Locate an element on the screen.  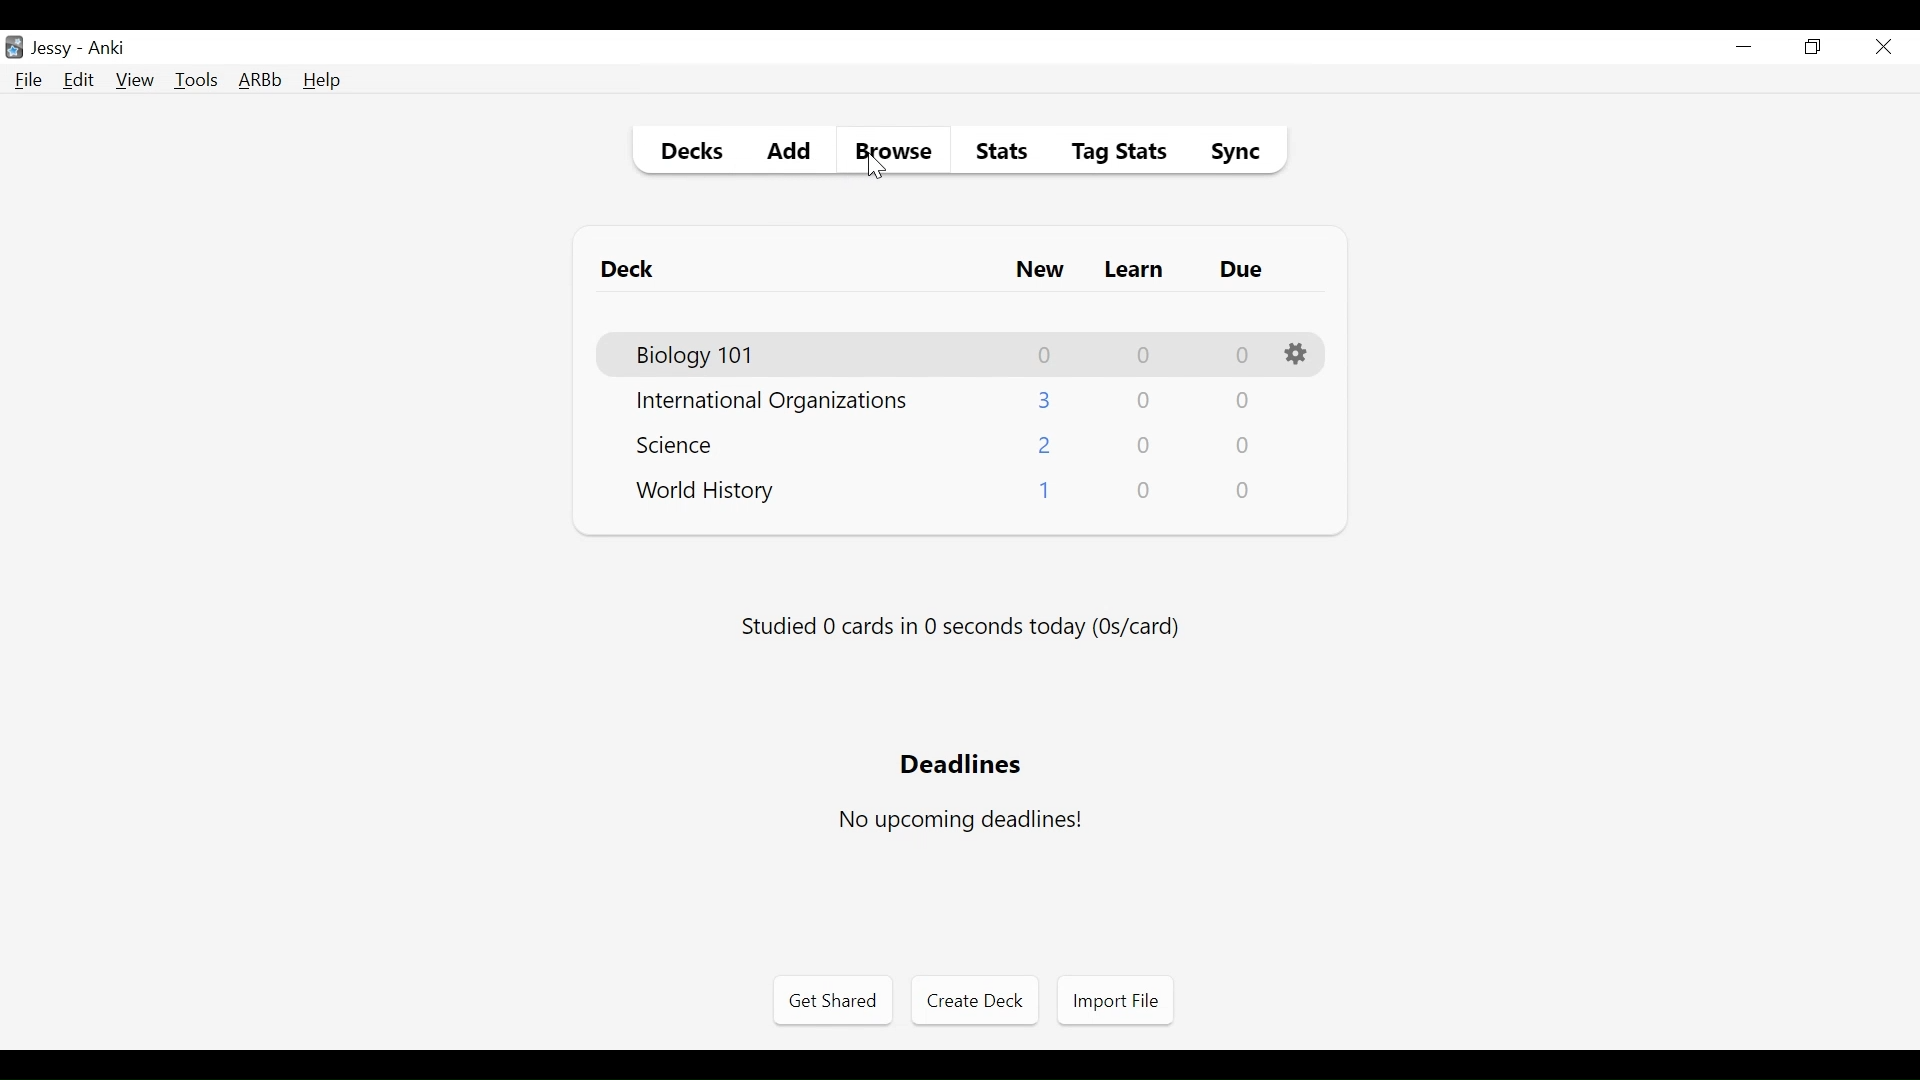
Learn Card Count is located at coordinates (1142, 355).